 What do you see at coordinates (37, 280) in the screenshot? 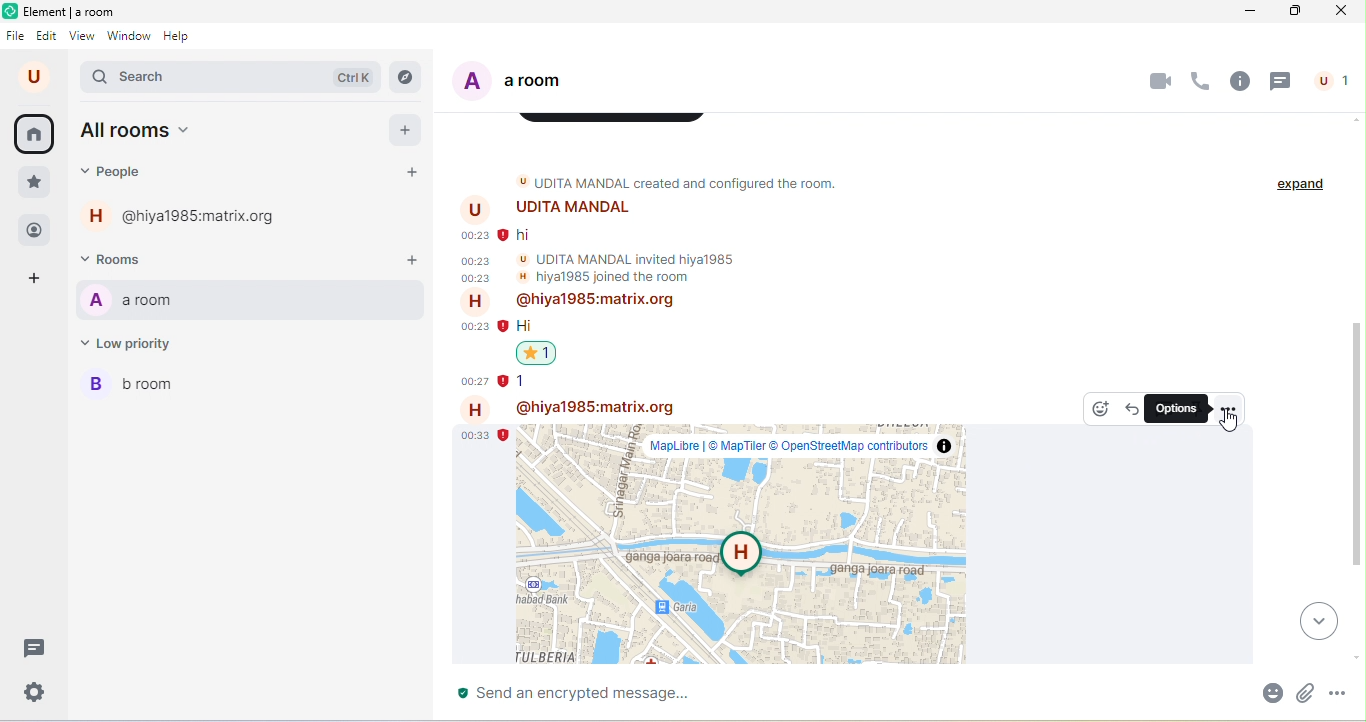
I see `add space` at bounding box center [37, 280].